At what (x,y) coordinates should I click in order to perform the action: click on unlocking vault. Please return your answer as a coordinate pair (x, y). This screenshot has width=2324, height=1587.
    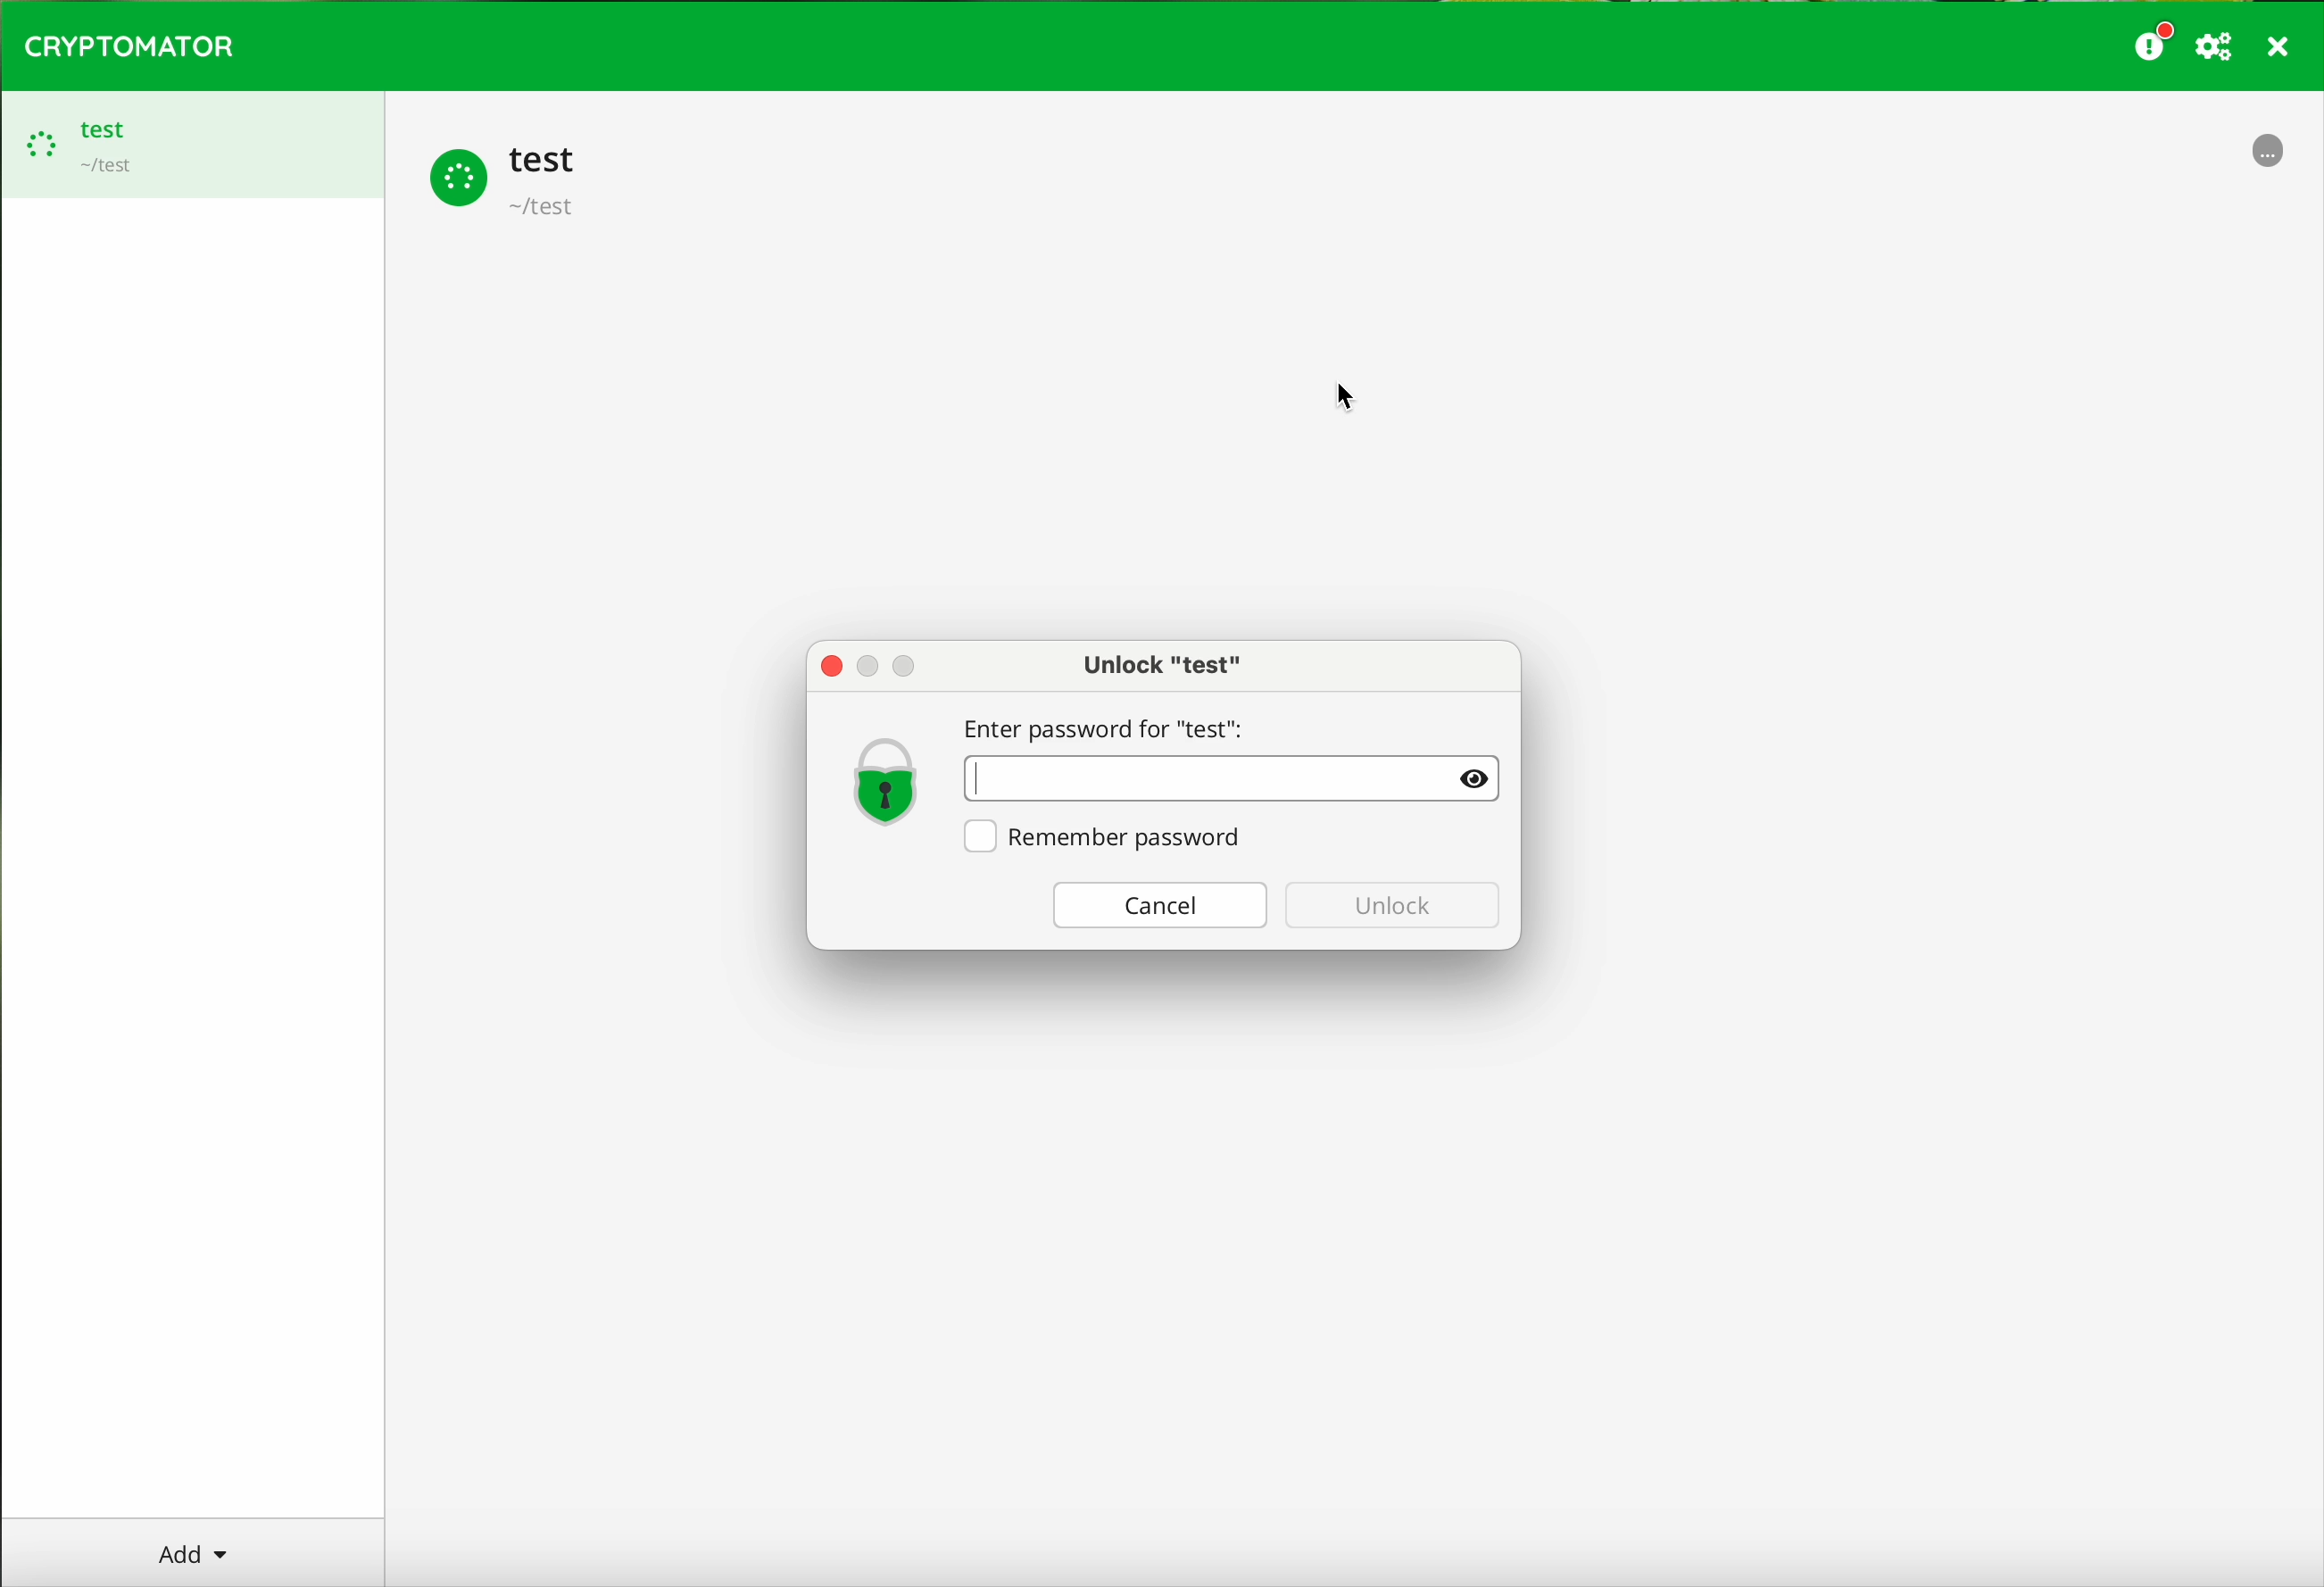
    Looking at the image, I should click on (510, 178).